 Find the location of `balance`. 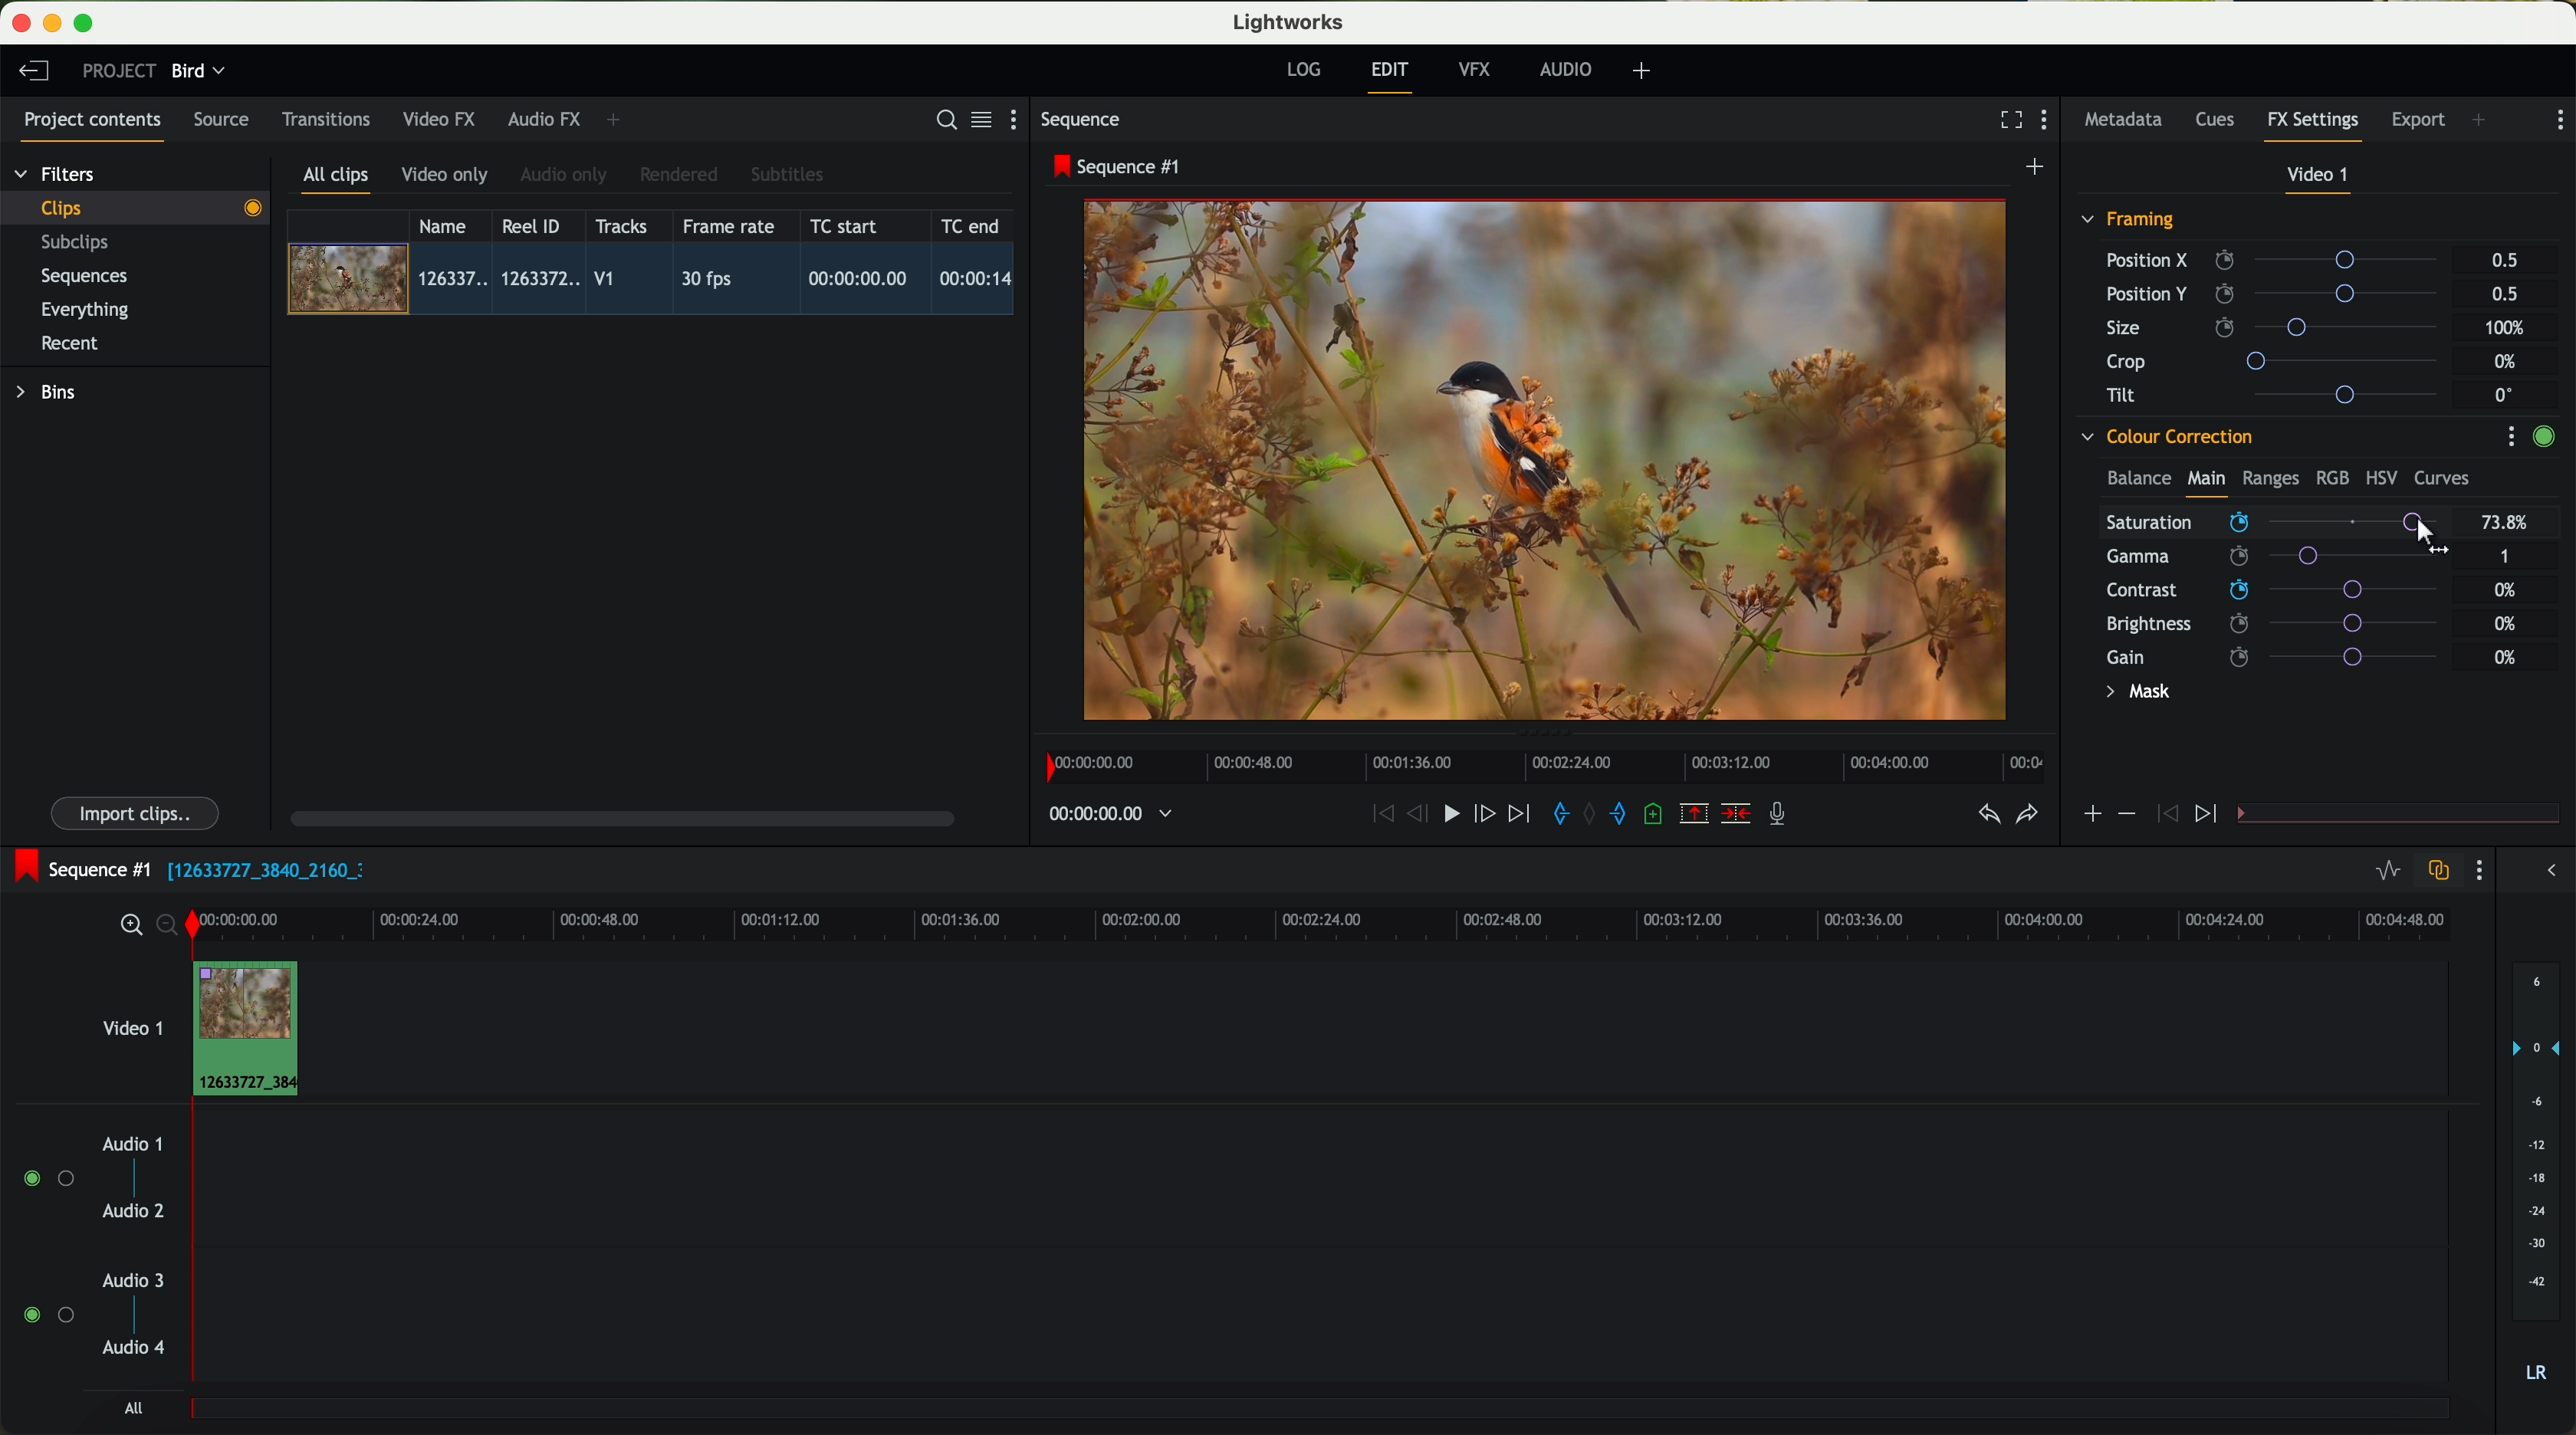

balance is located at coordinates (2139, 480).